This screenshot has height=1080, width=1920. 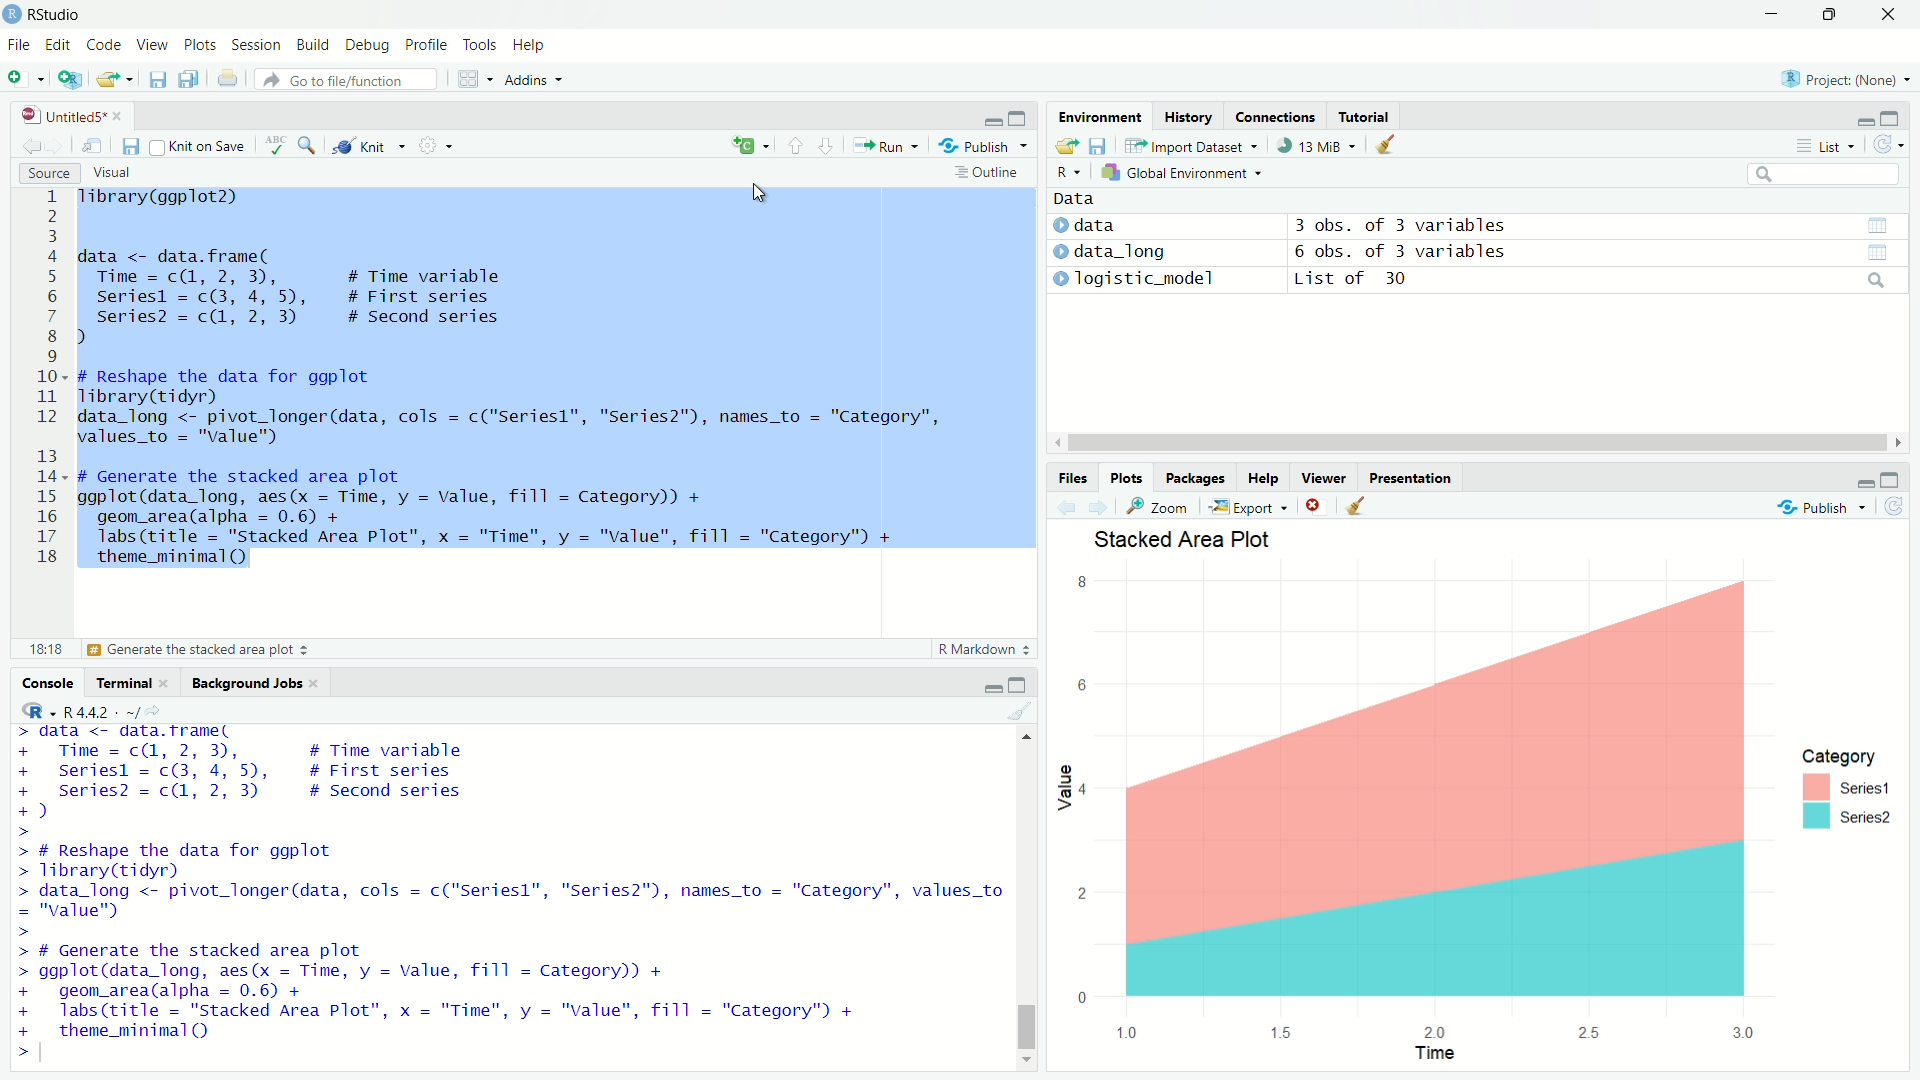 I want to click on - Publish, so click(x=978, y=147).